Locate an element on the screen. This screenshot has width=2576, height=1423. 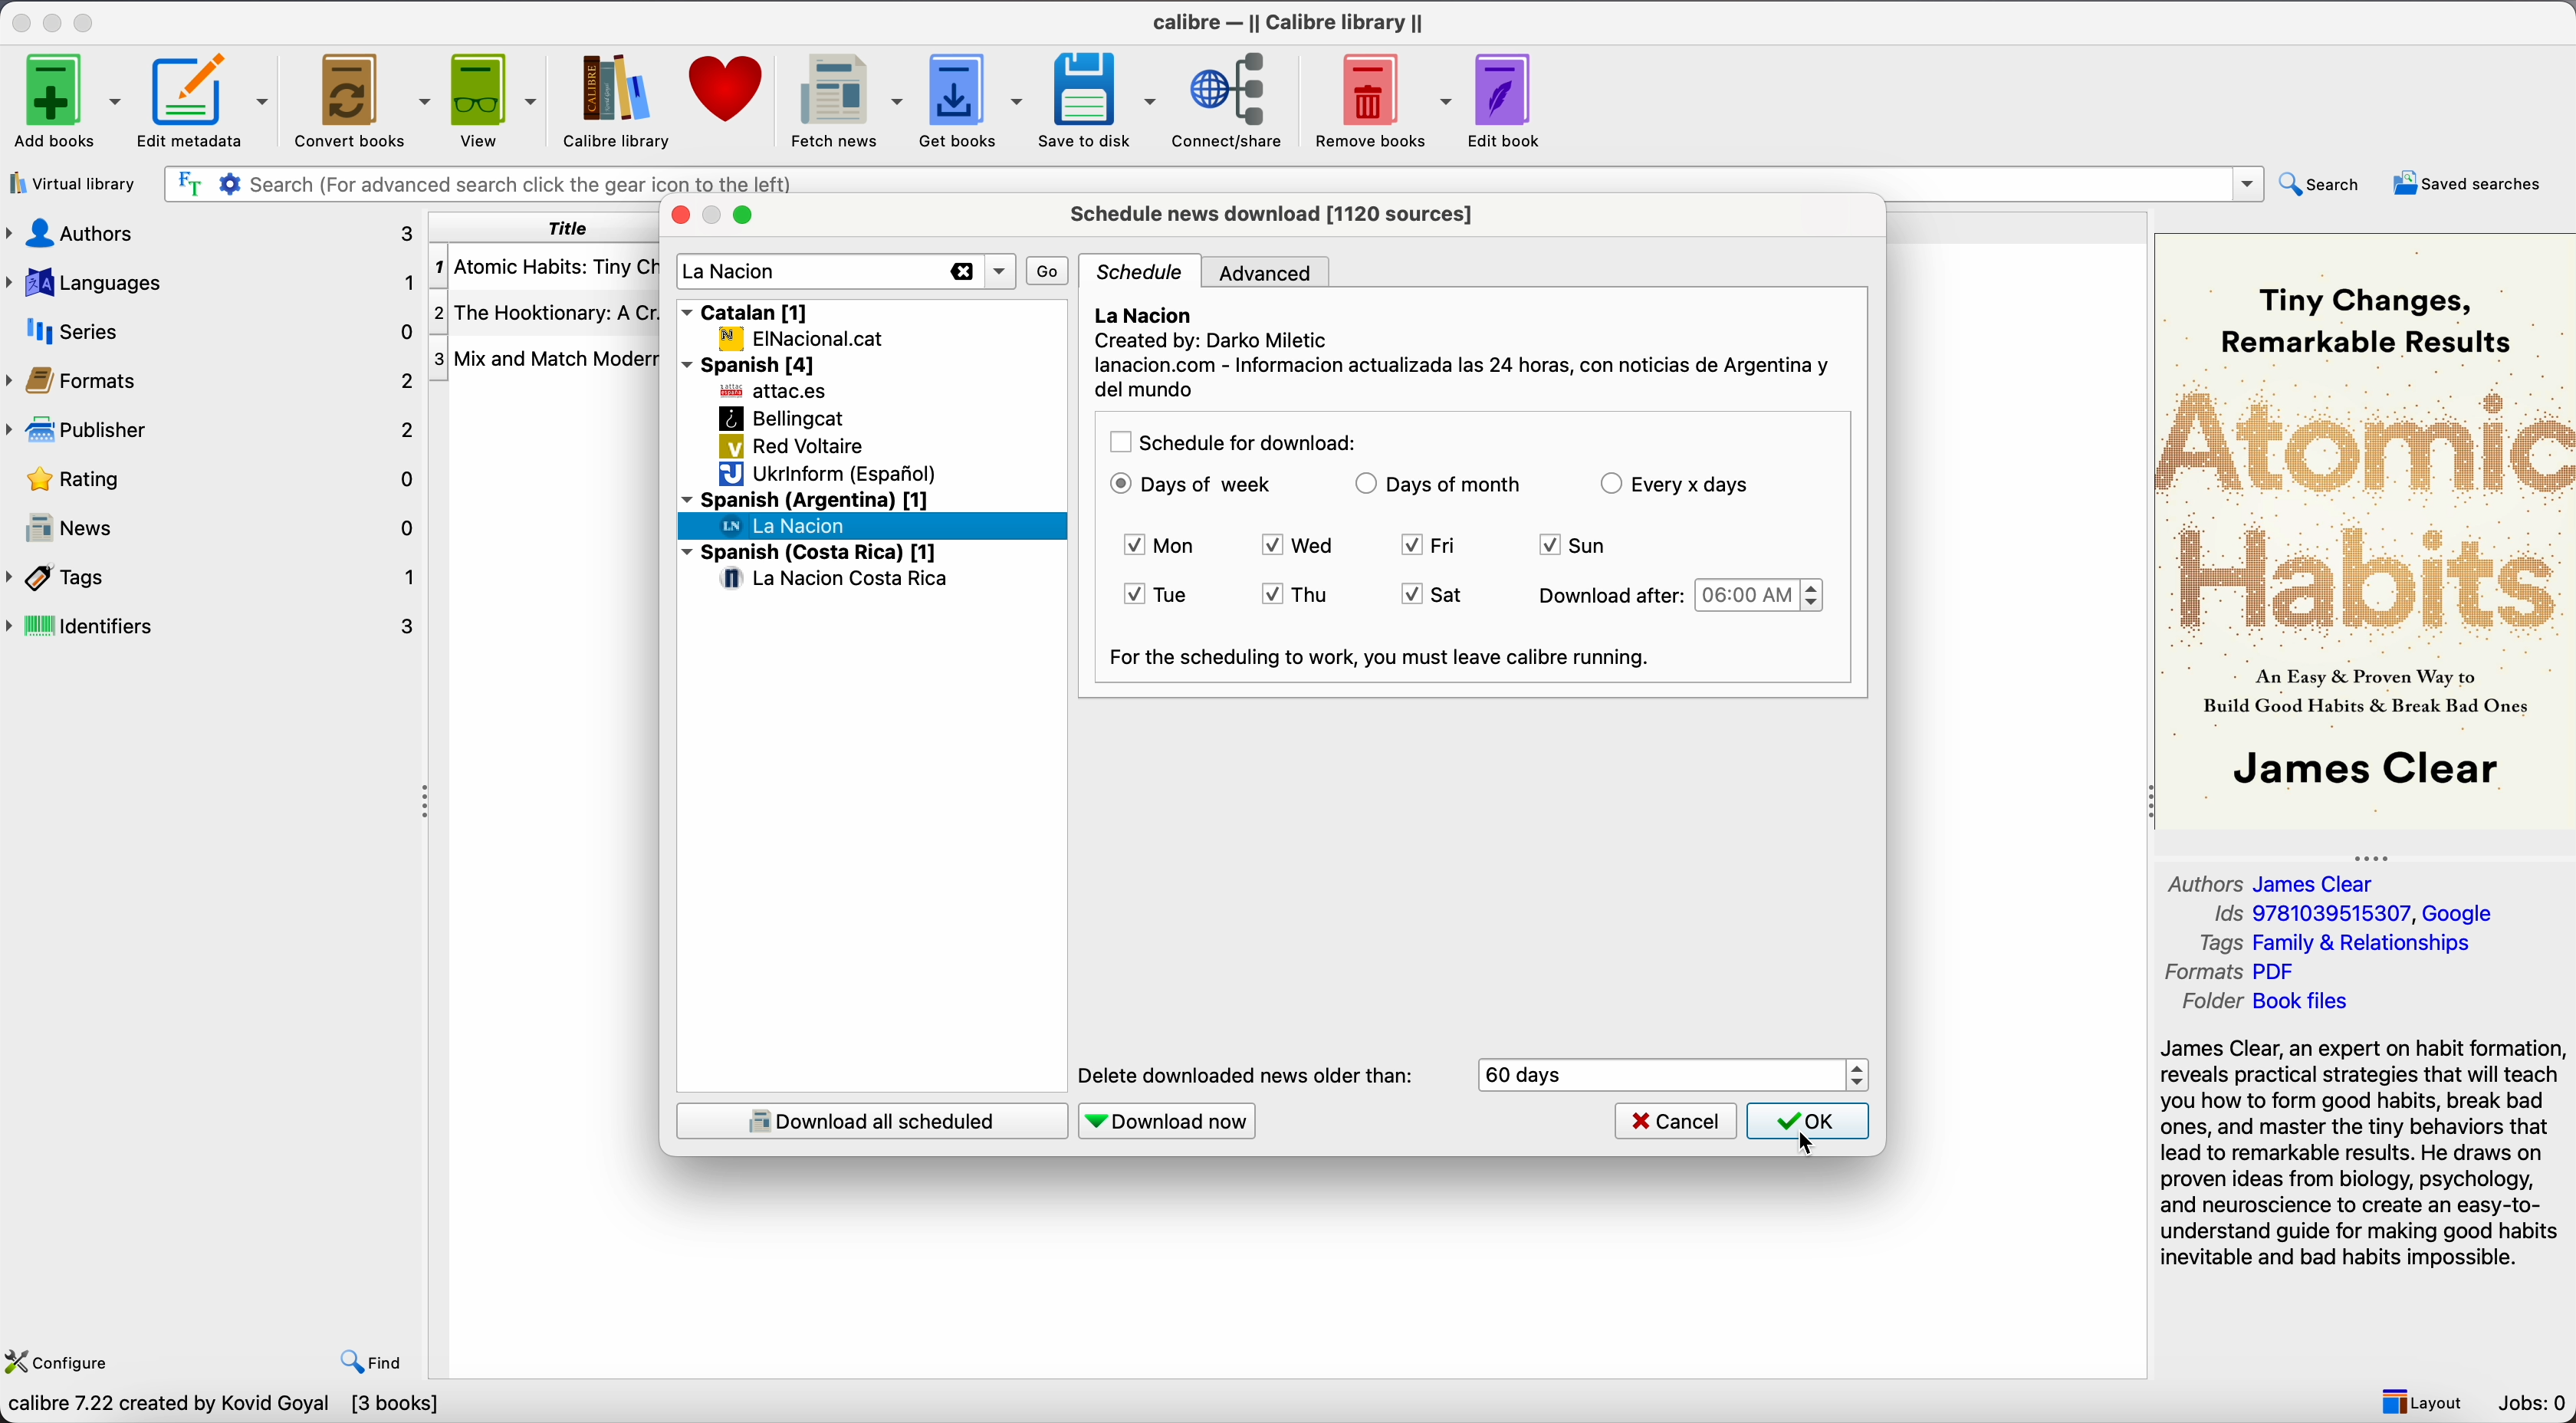
tue is located at coordinates (1161, 596).